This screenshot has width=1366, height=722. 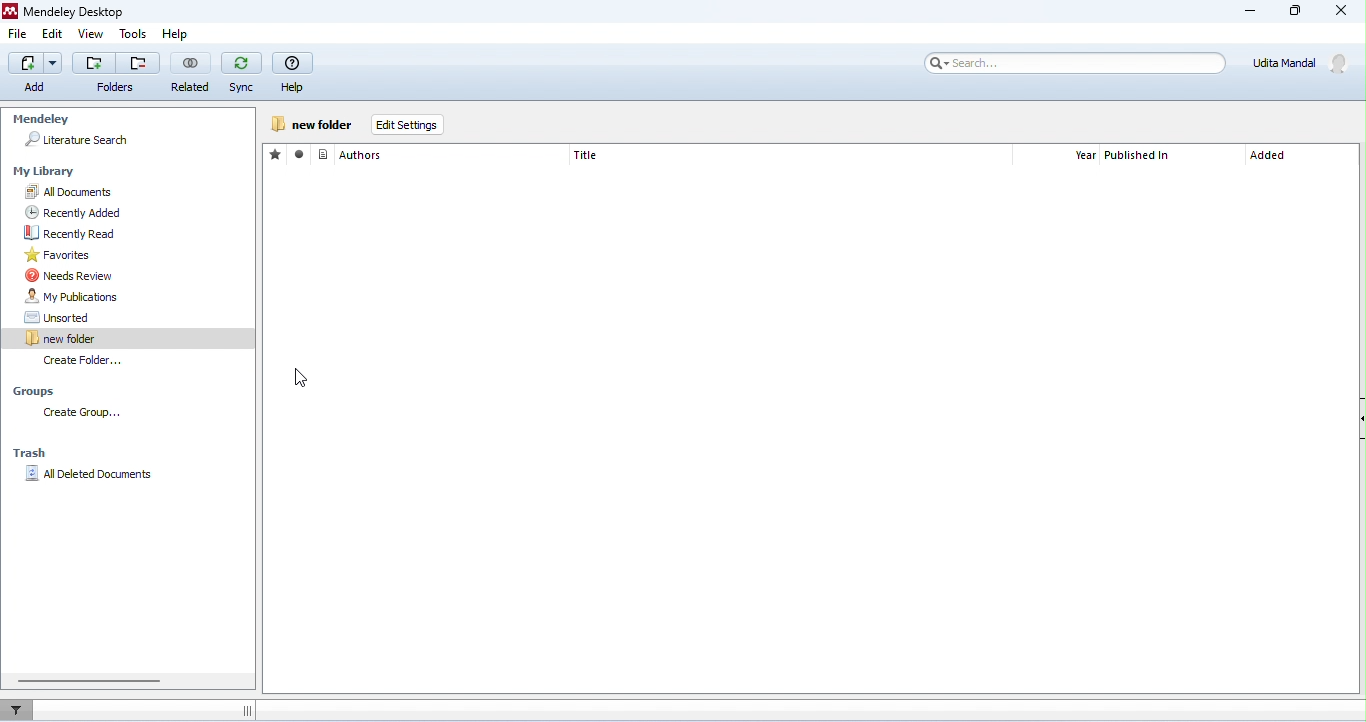 What do you see at coordinates (277, 154) in the screenshot?
I see `favorite` at bounding box center [277, 154].